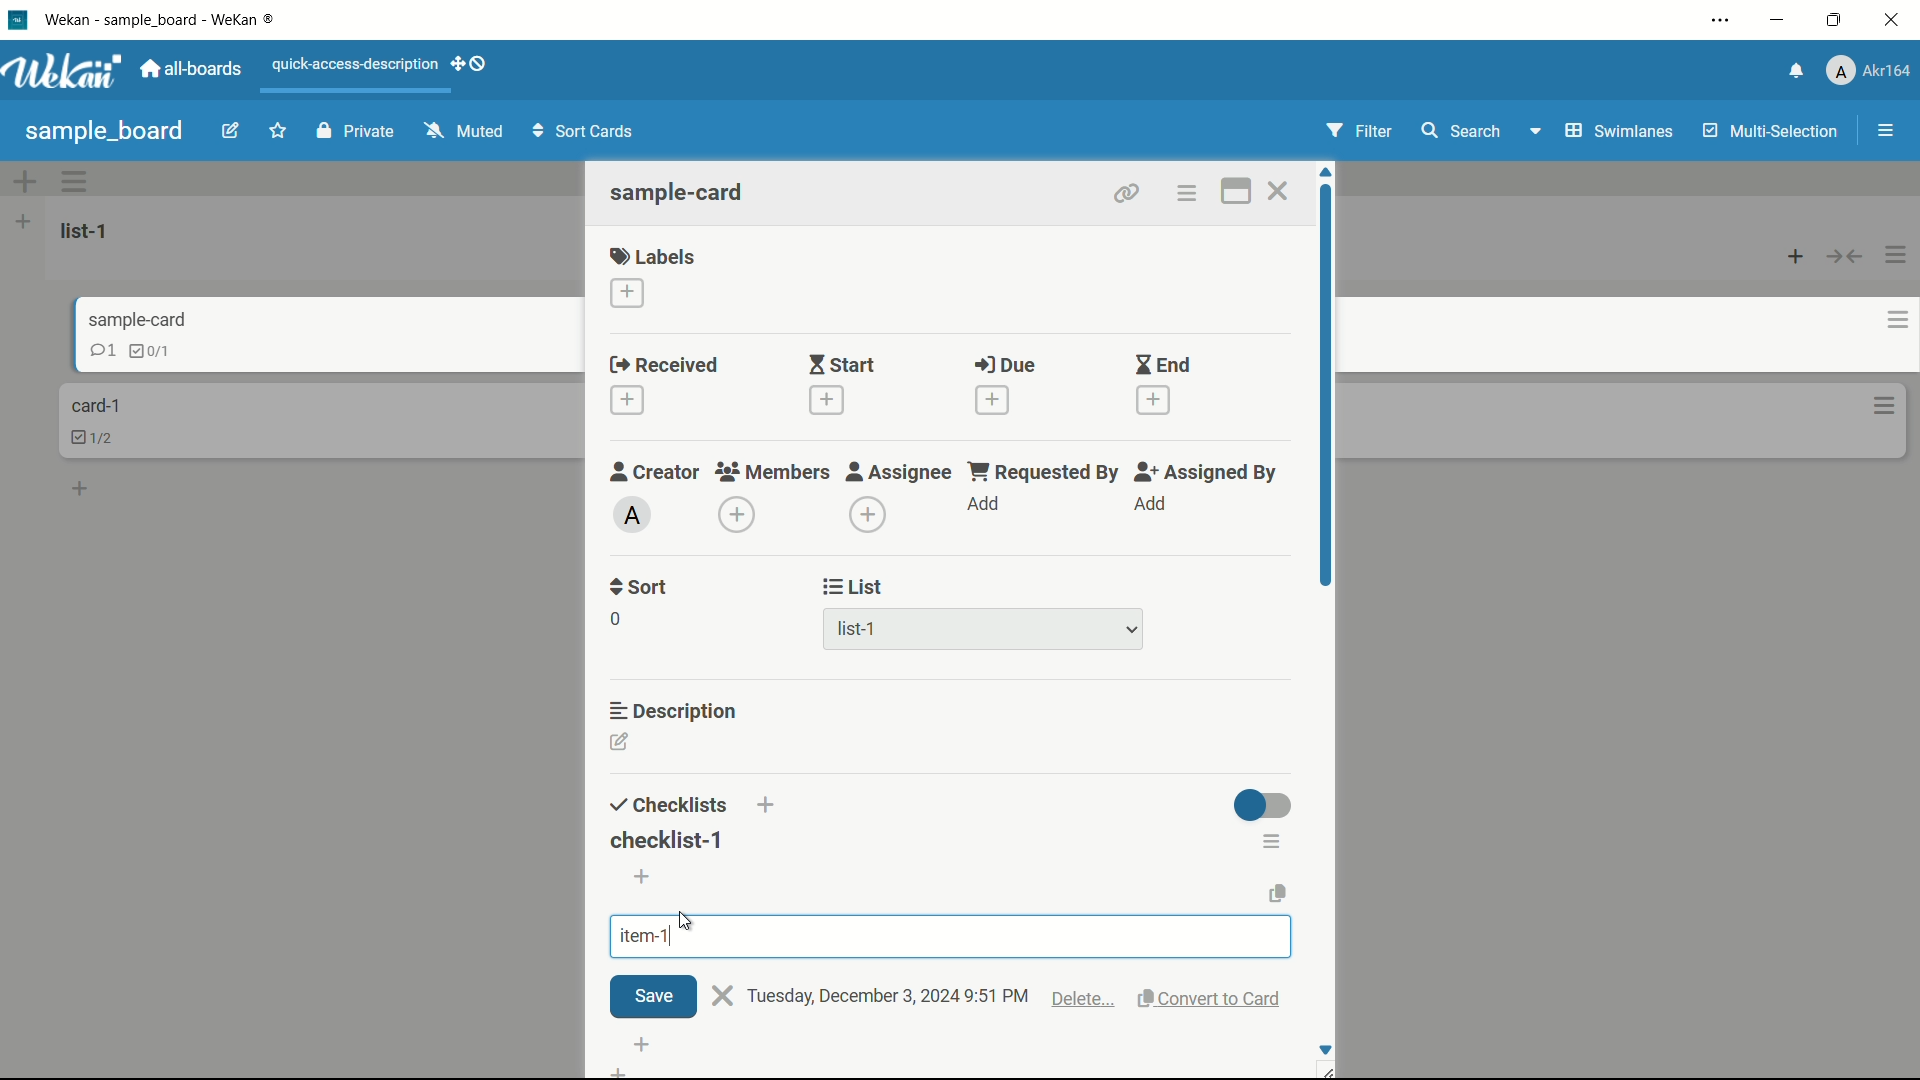 The image size is (1920, 1080). Describe the element at coordinates (121, 320) in the screenshot. I see `card name` at that location.